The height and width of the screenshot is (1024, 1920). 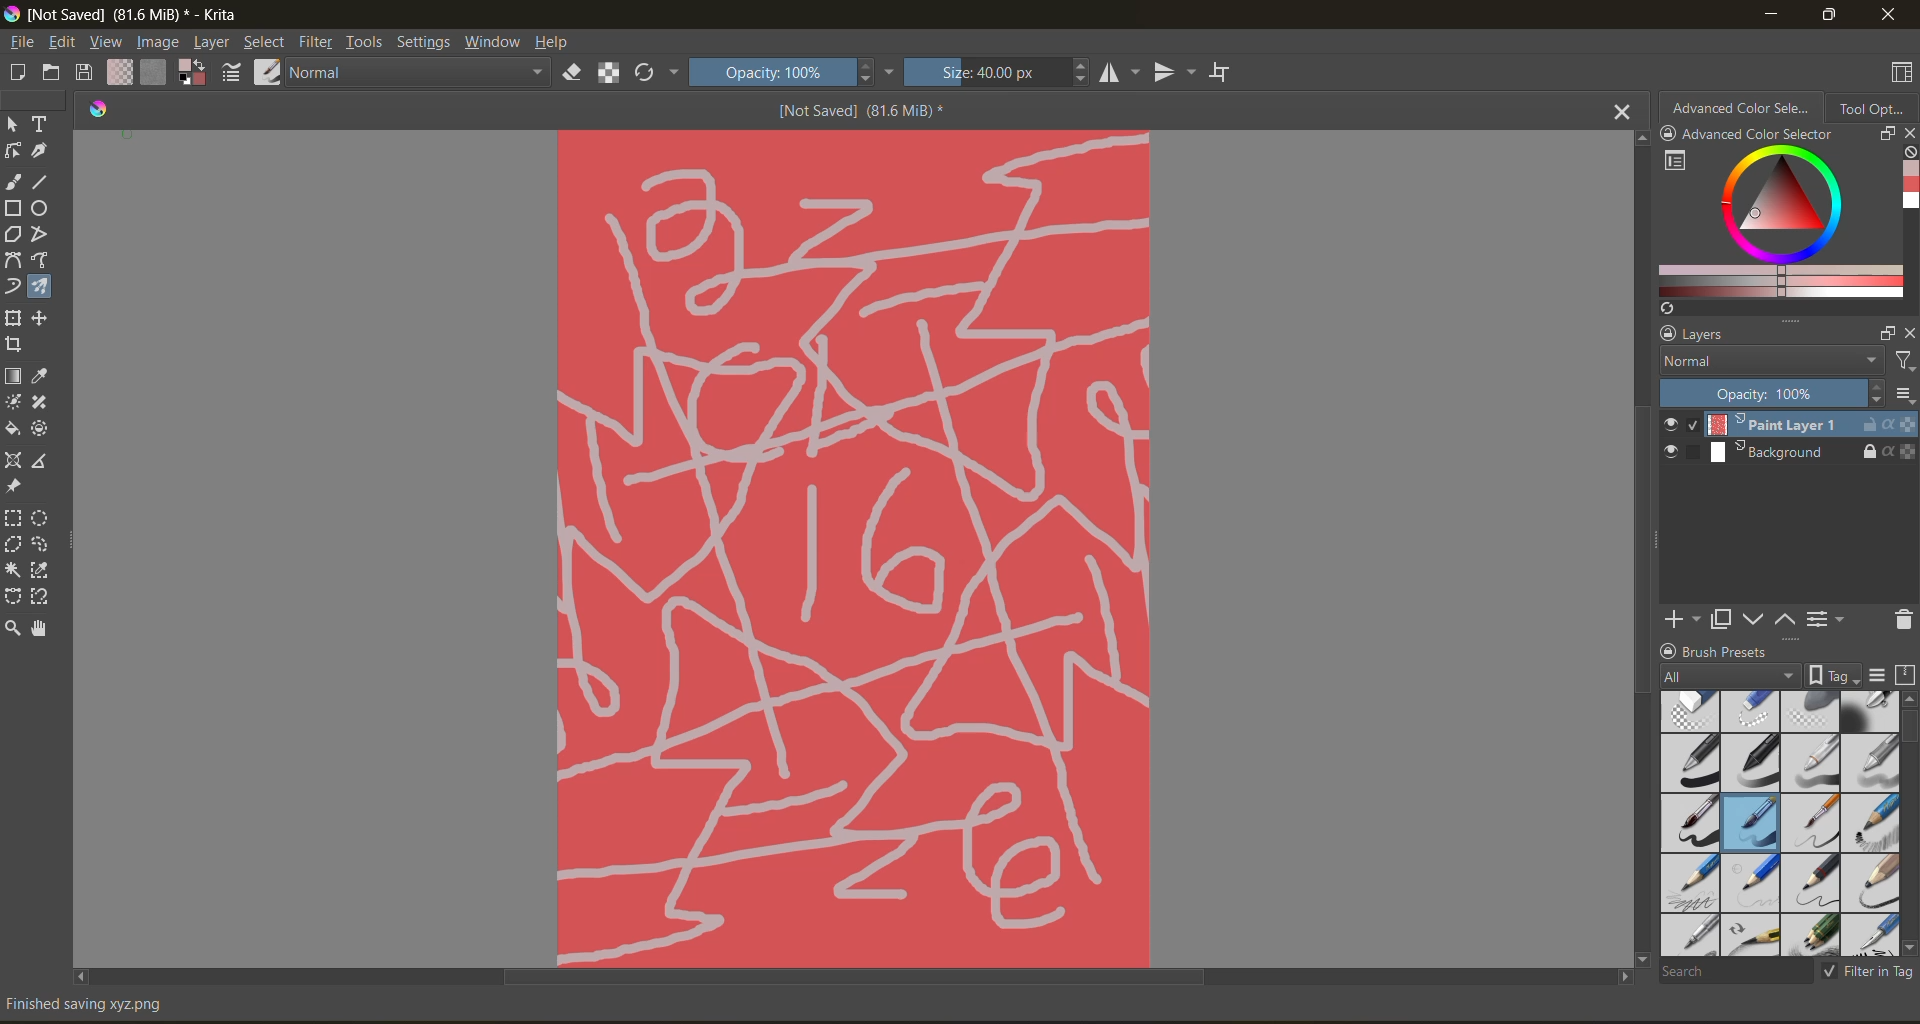 I want to click on edit, so click(x=63, y=45).